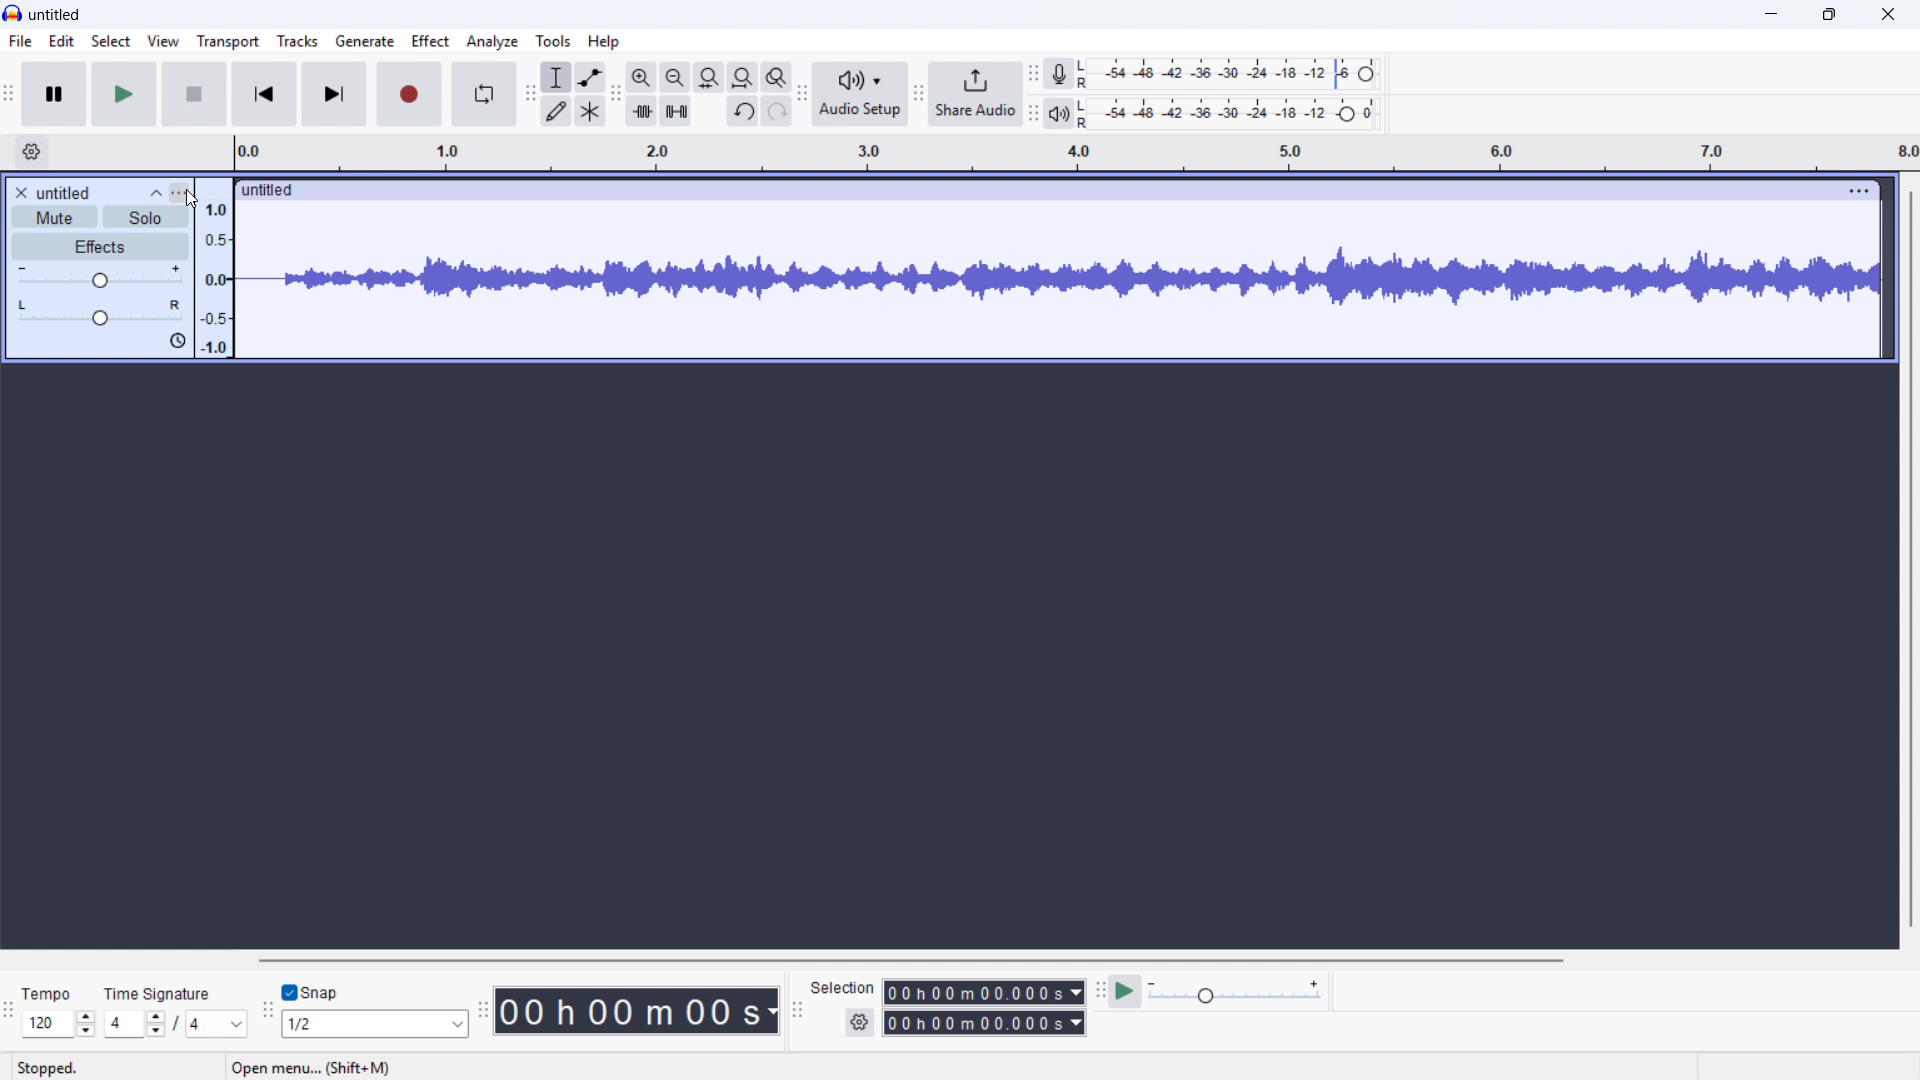  What do you see at coordinates (298, 40) in the screenshot?
I see `Tracks ` at bounding box center [298, 40].